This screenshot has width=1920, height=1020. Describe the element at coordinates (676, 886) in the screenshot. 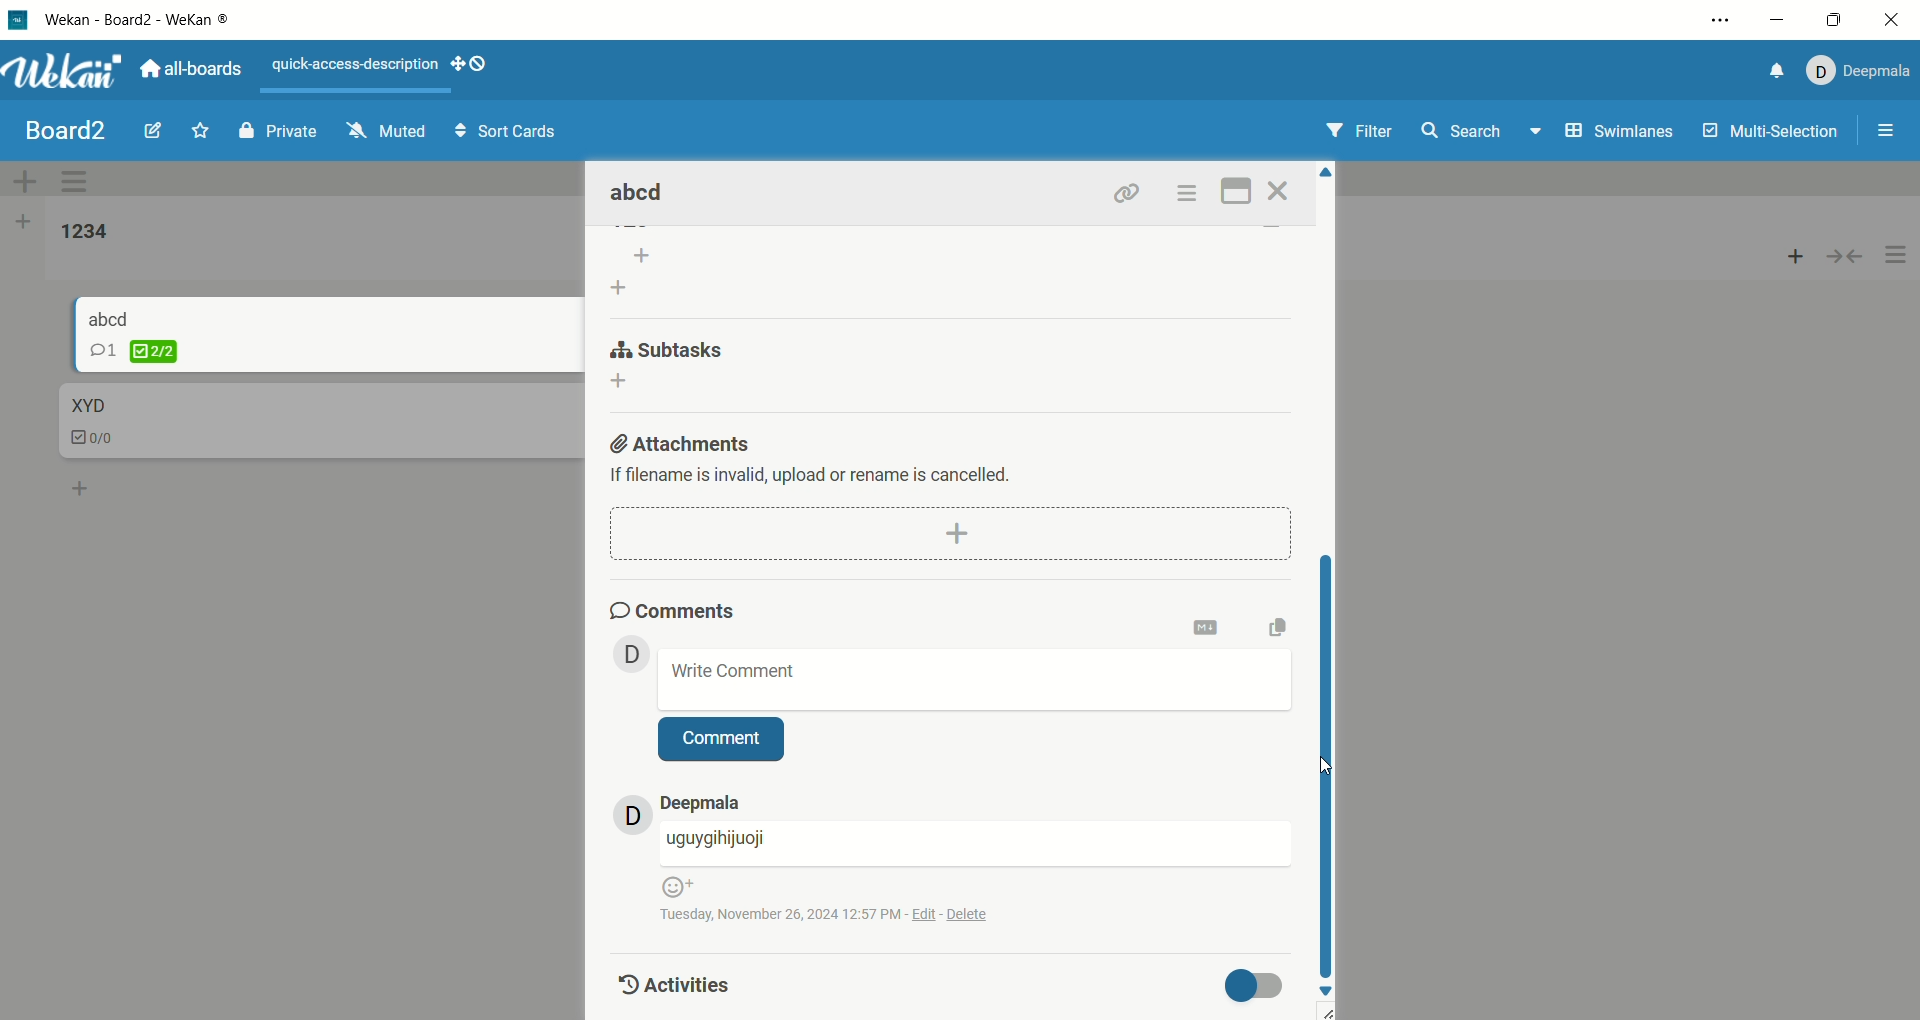

I see `emoji` at that location.